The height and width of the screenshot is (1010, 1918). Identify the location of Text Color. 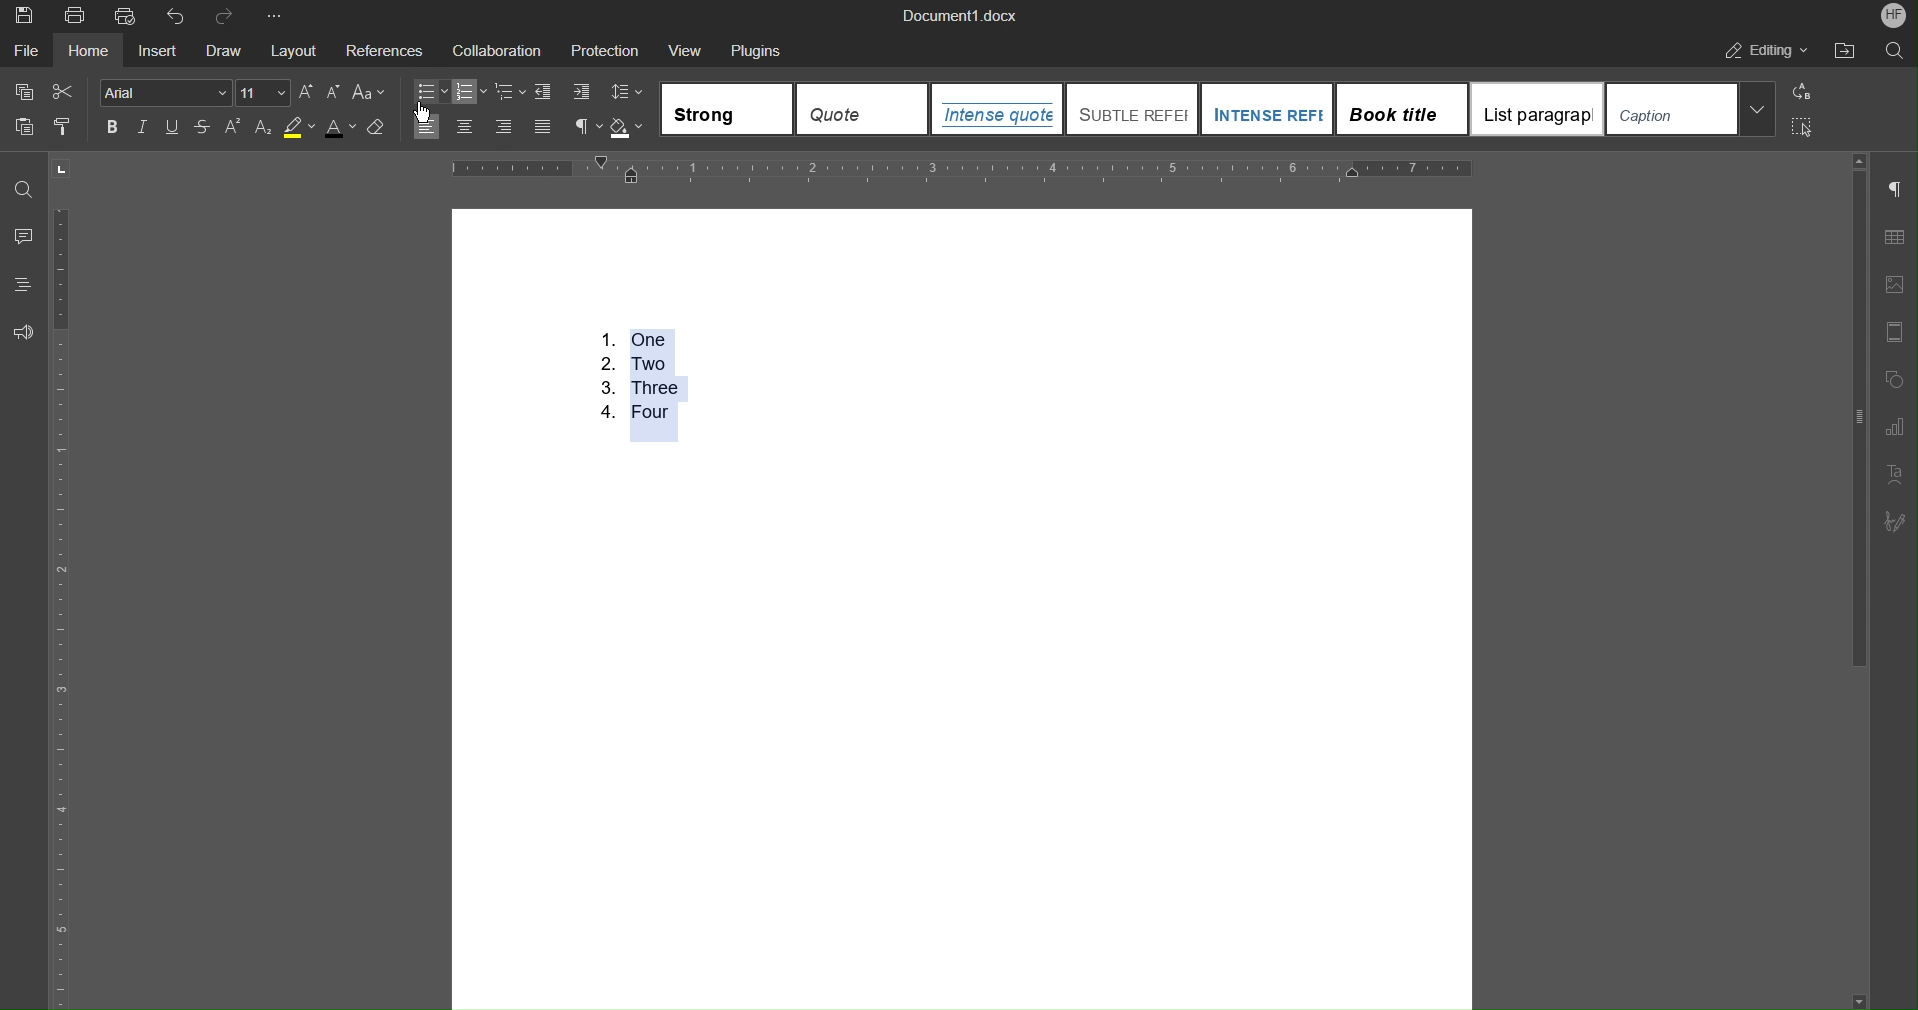
(341, 128).